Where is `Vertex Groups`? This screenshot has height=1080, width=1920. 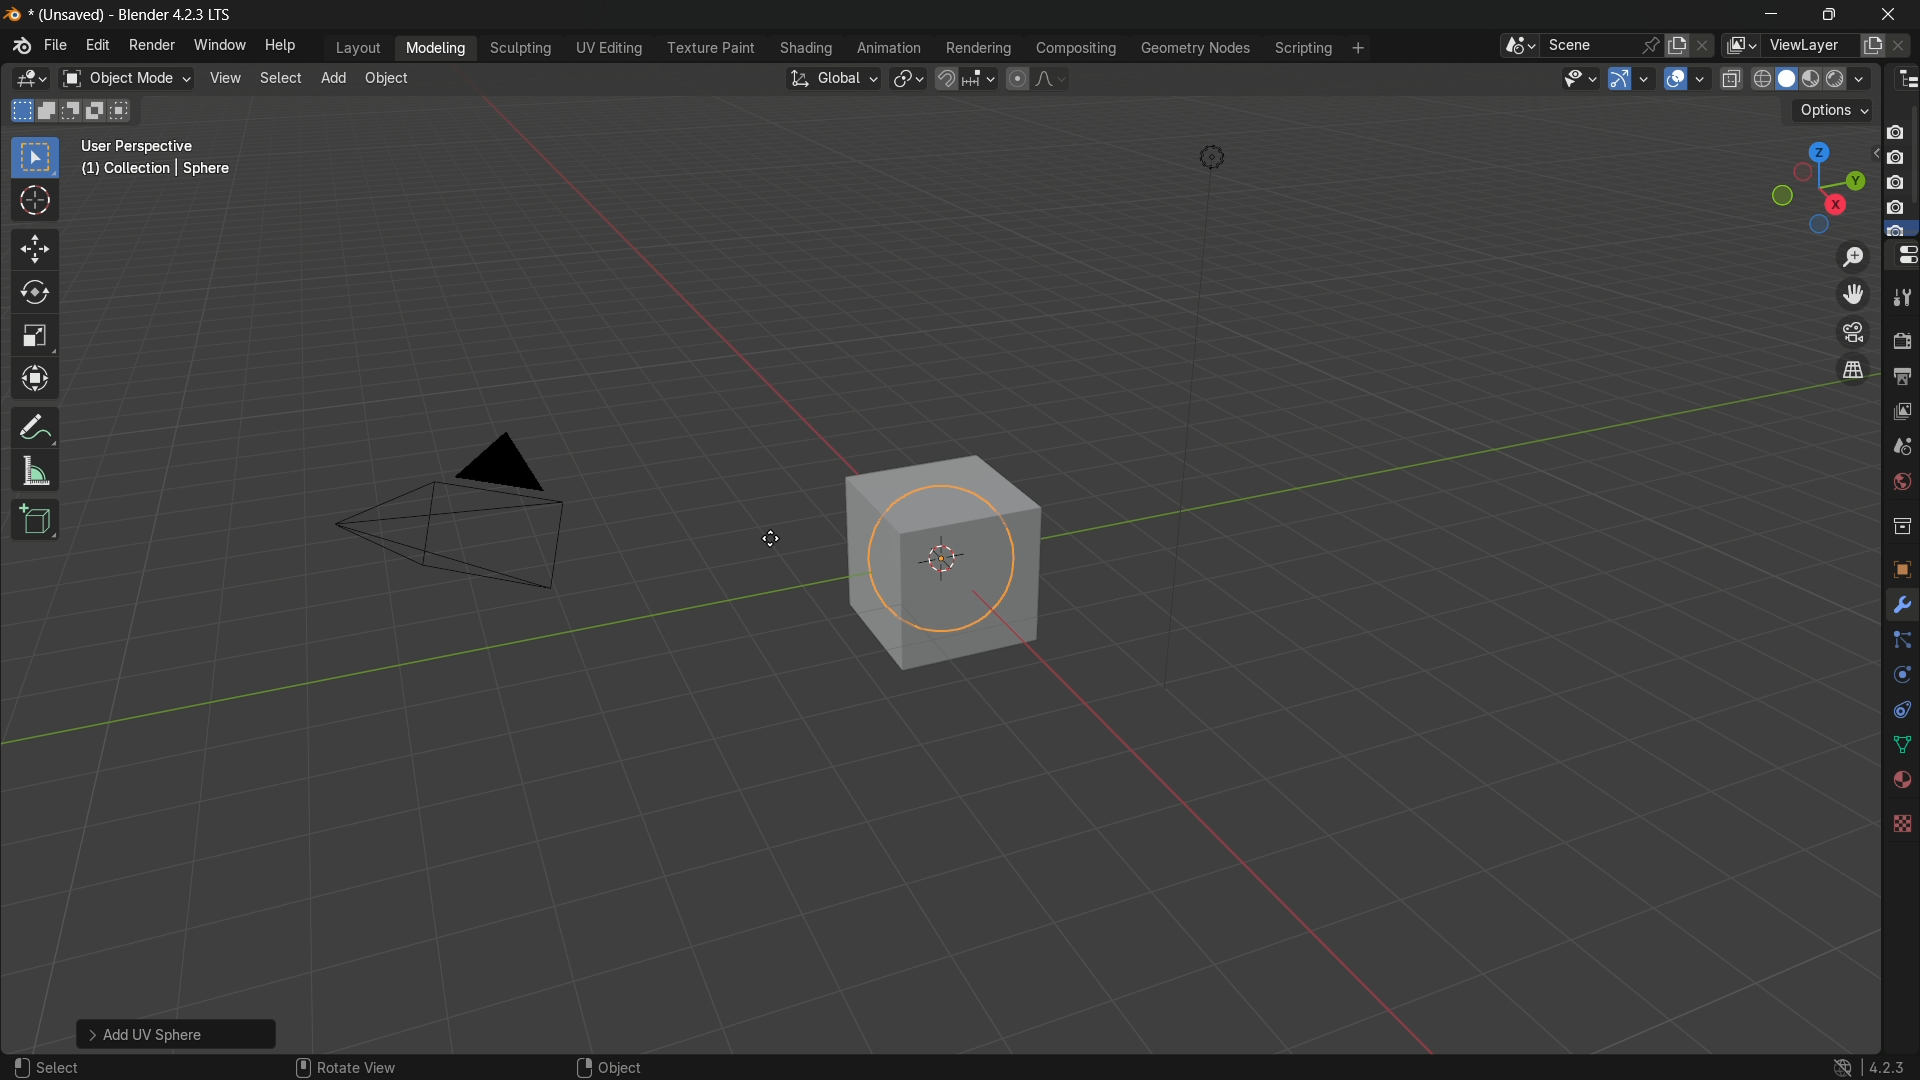
Vertex Groups is located at coordinates (1901, 777).